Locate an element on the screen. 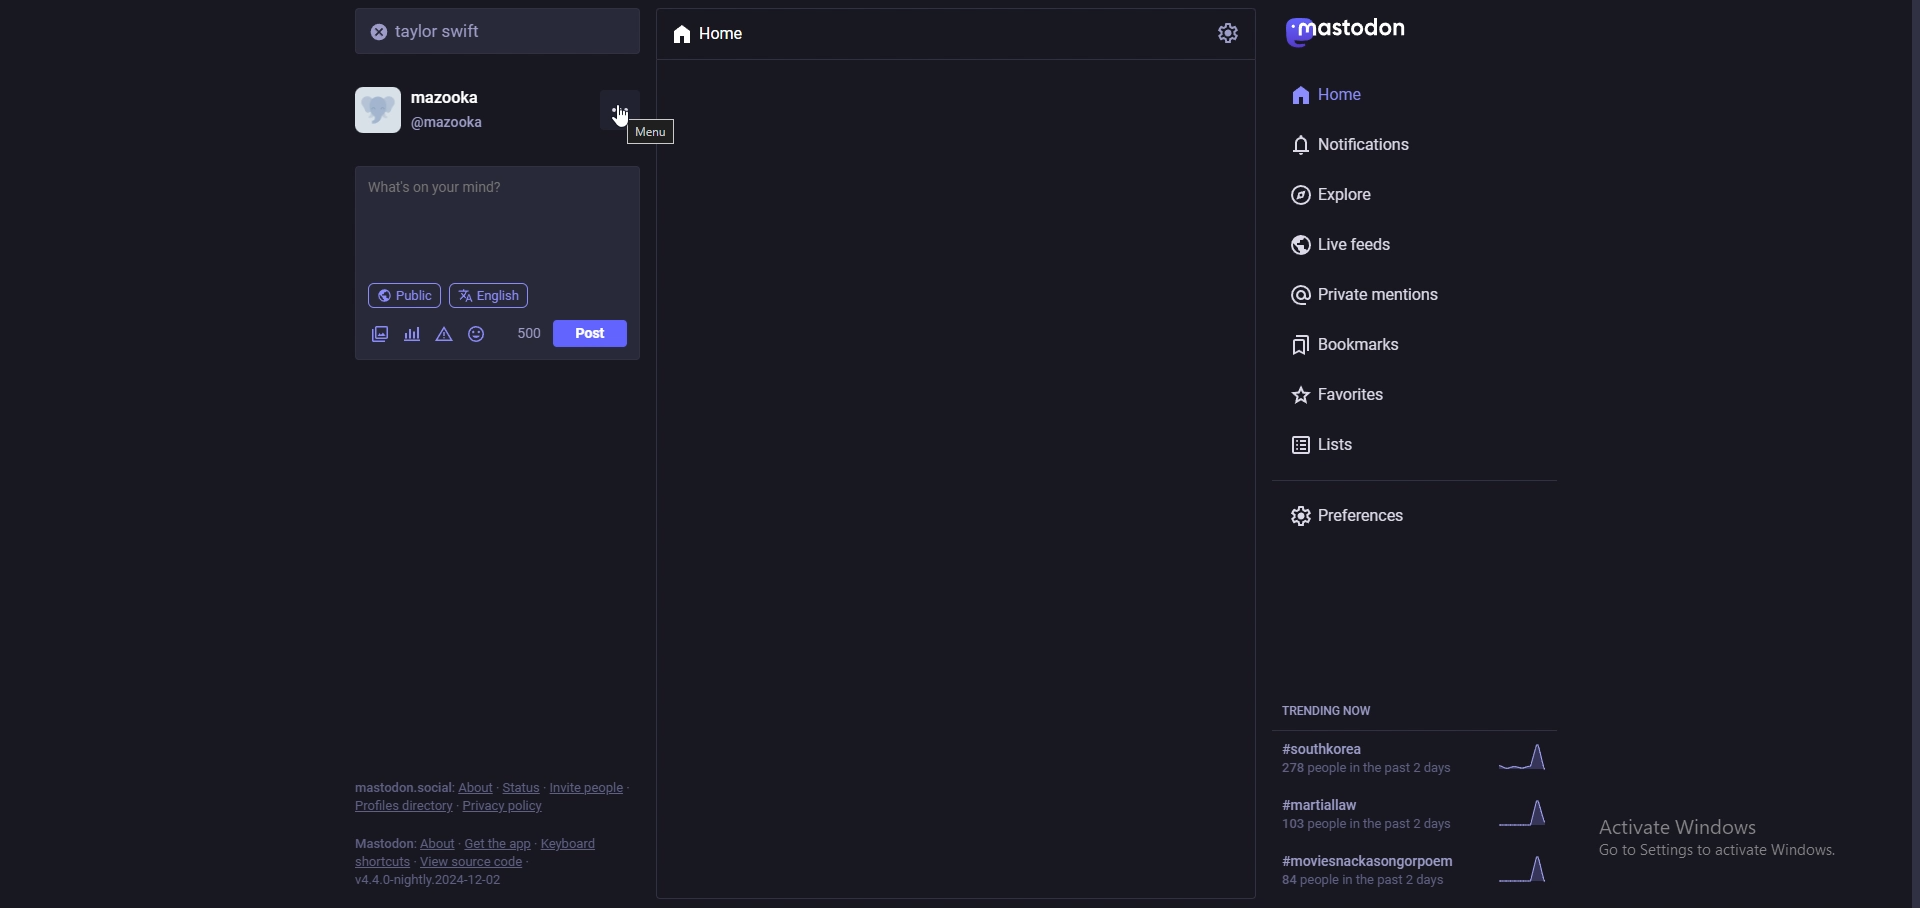 The height and width of the screenshot is (908, 1920). mastodon is located at coordinates (384, 843).